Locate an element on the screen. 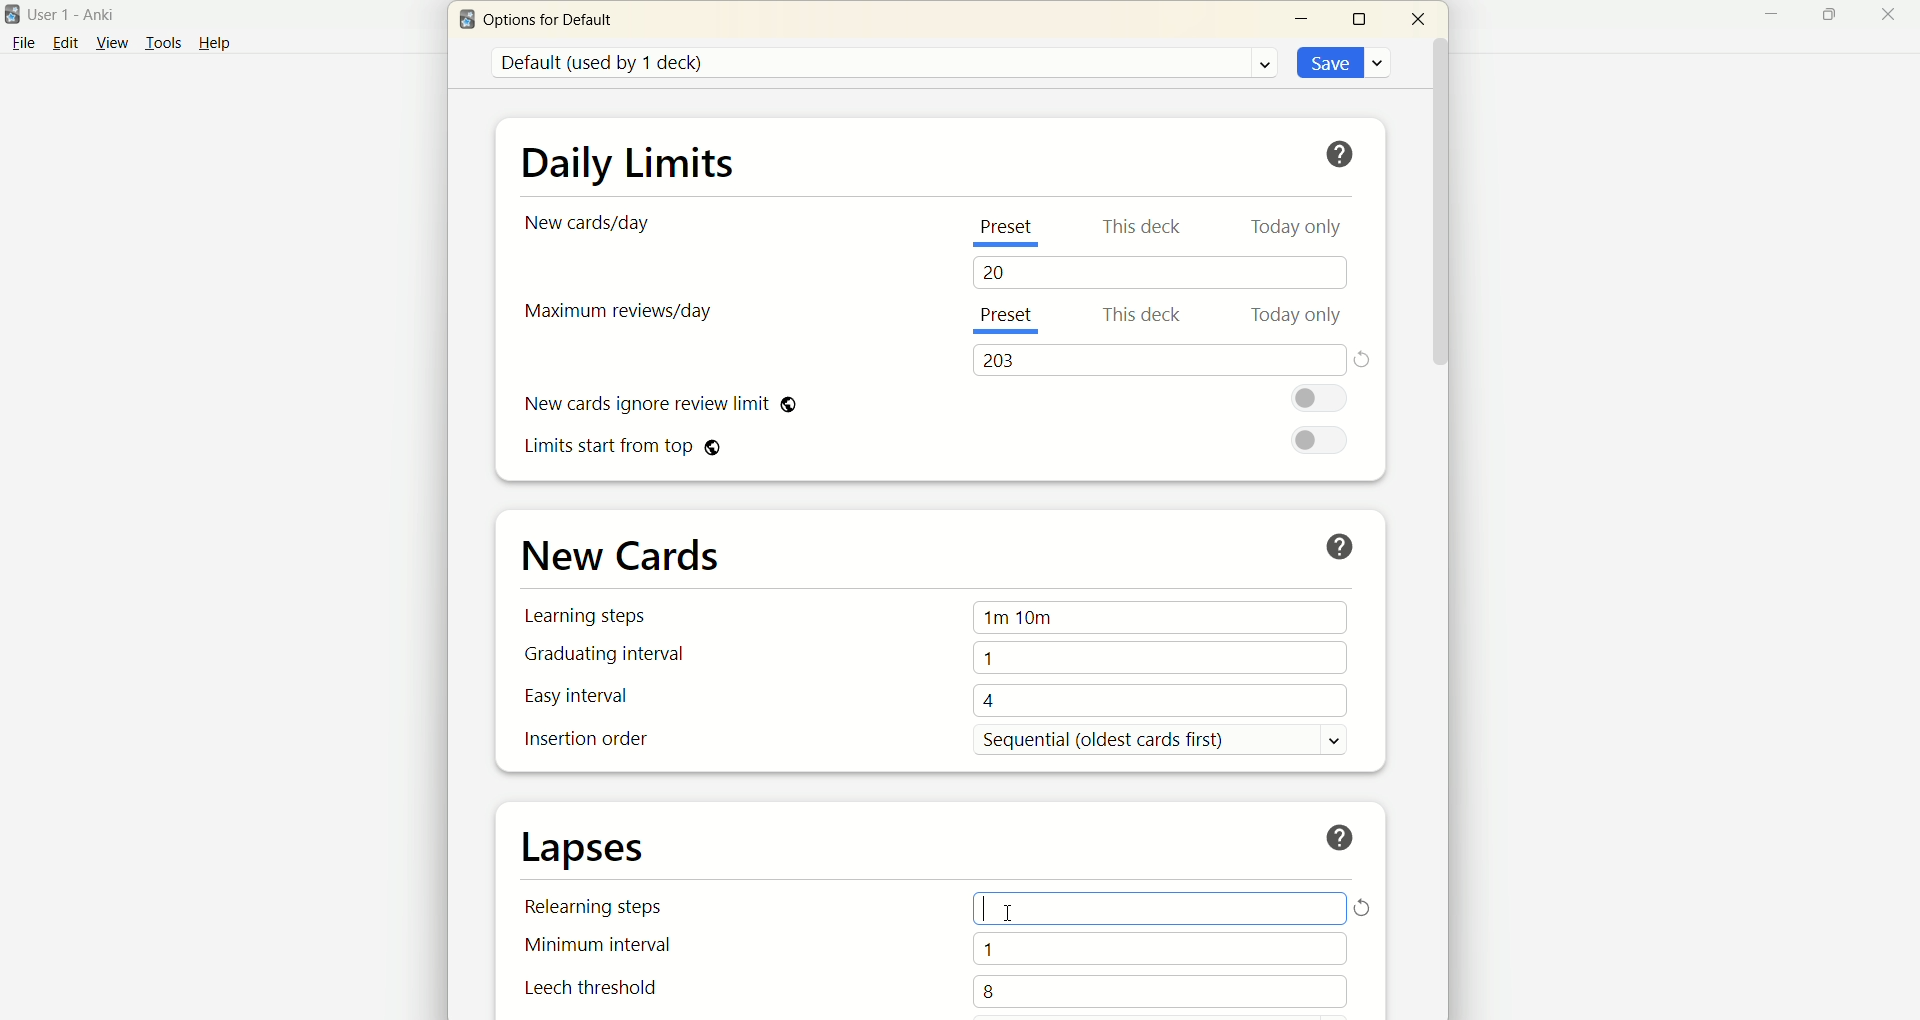 The width and height of the screenshot is (1920, 1020). help is located at coordinates (1343, 837).